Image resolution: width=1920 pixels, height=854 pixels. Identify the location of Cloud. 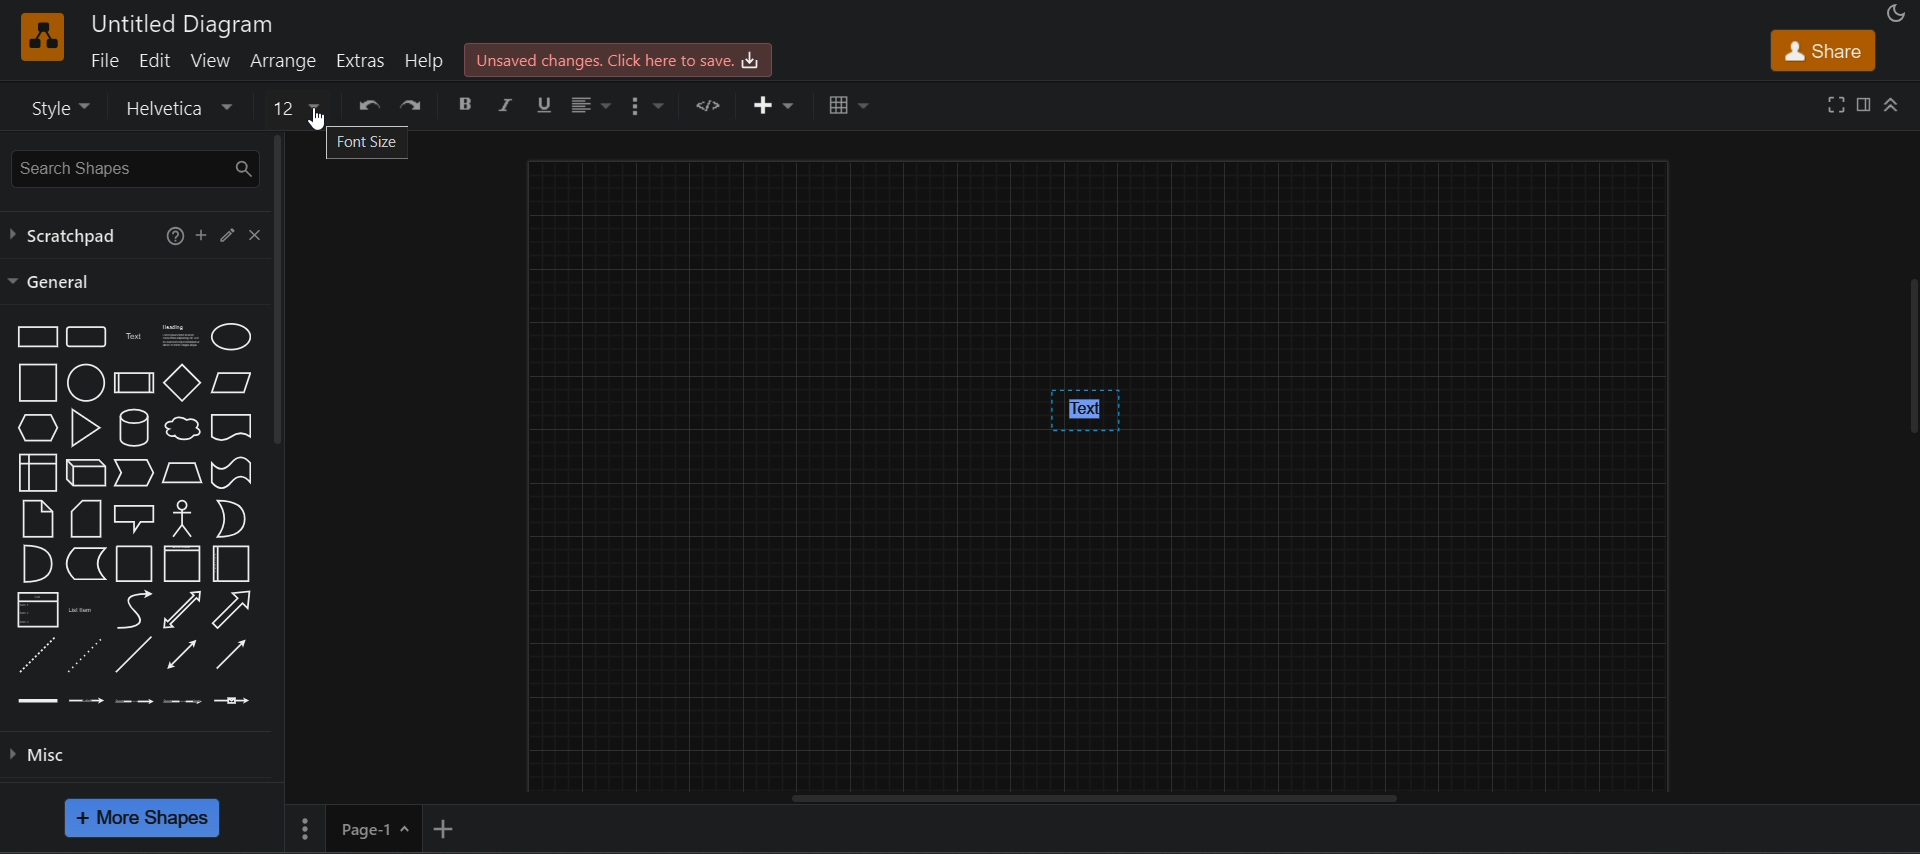
(183, 428).